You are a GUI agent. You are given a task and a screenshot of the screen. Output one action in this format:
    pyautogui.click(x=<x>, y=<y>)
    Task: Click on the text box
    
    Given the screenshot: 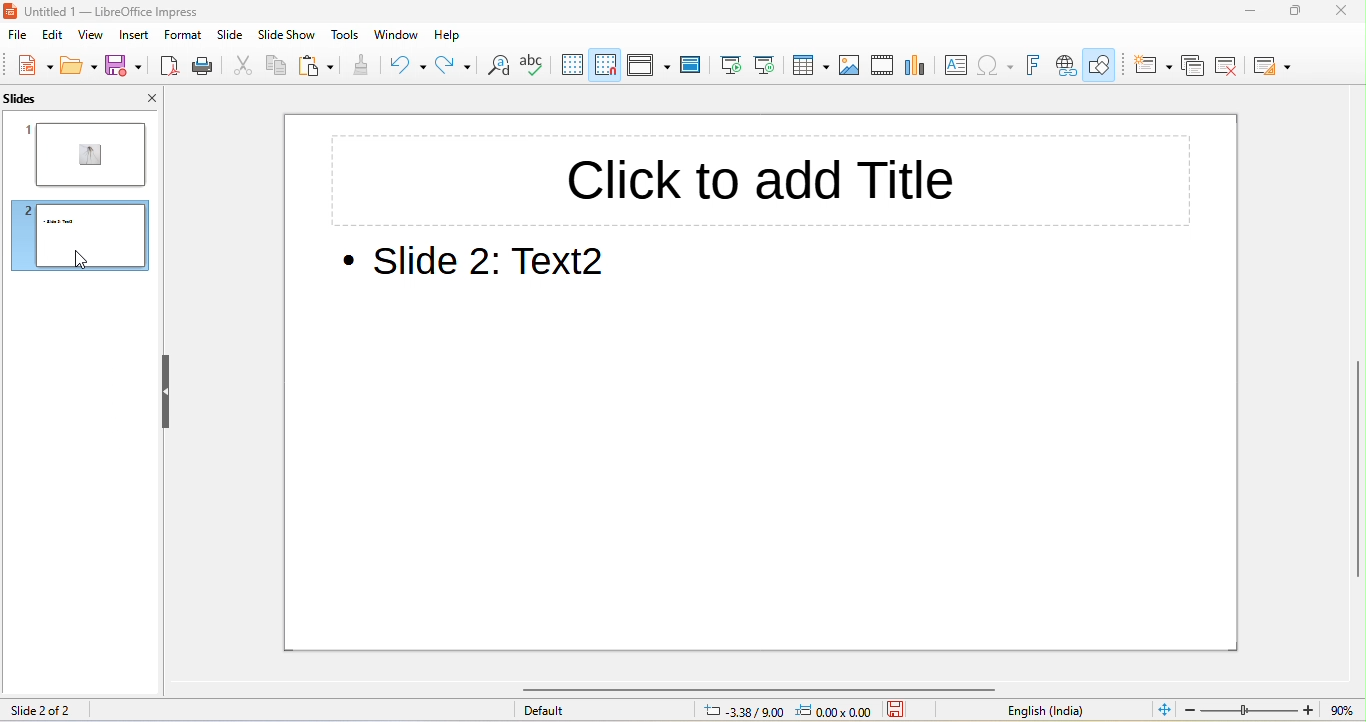 What is the action you would take?
    pyautogui.click(x=957, y=67)
    